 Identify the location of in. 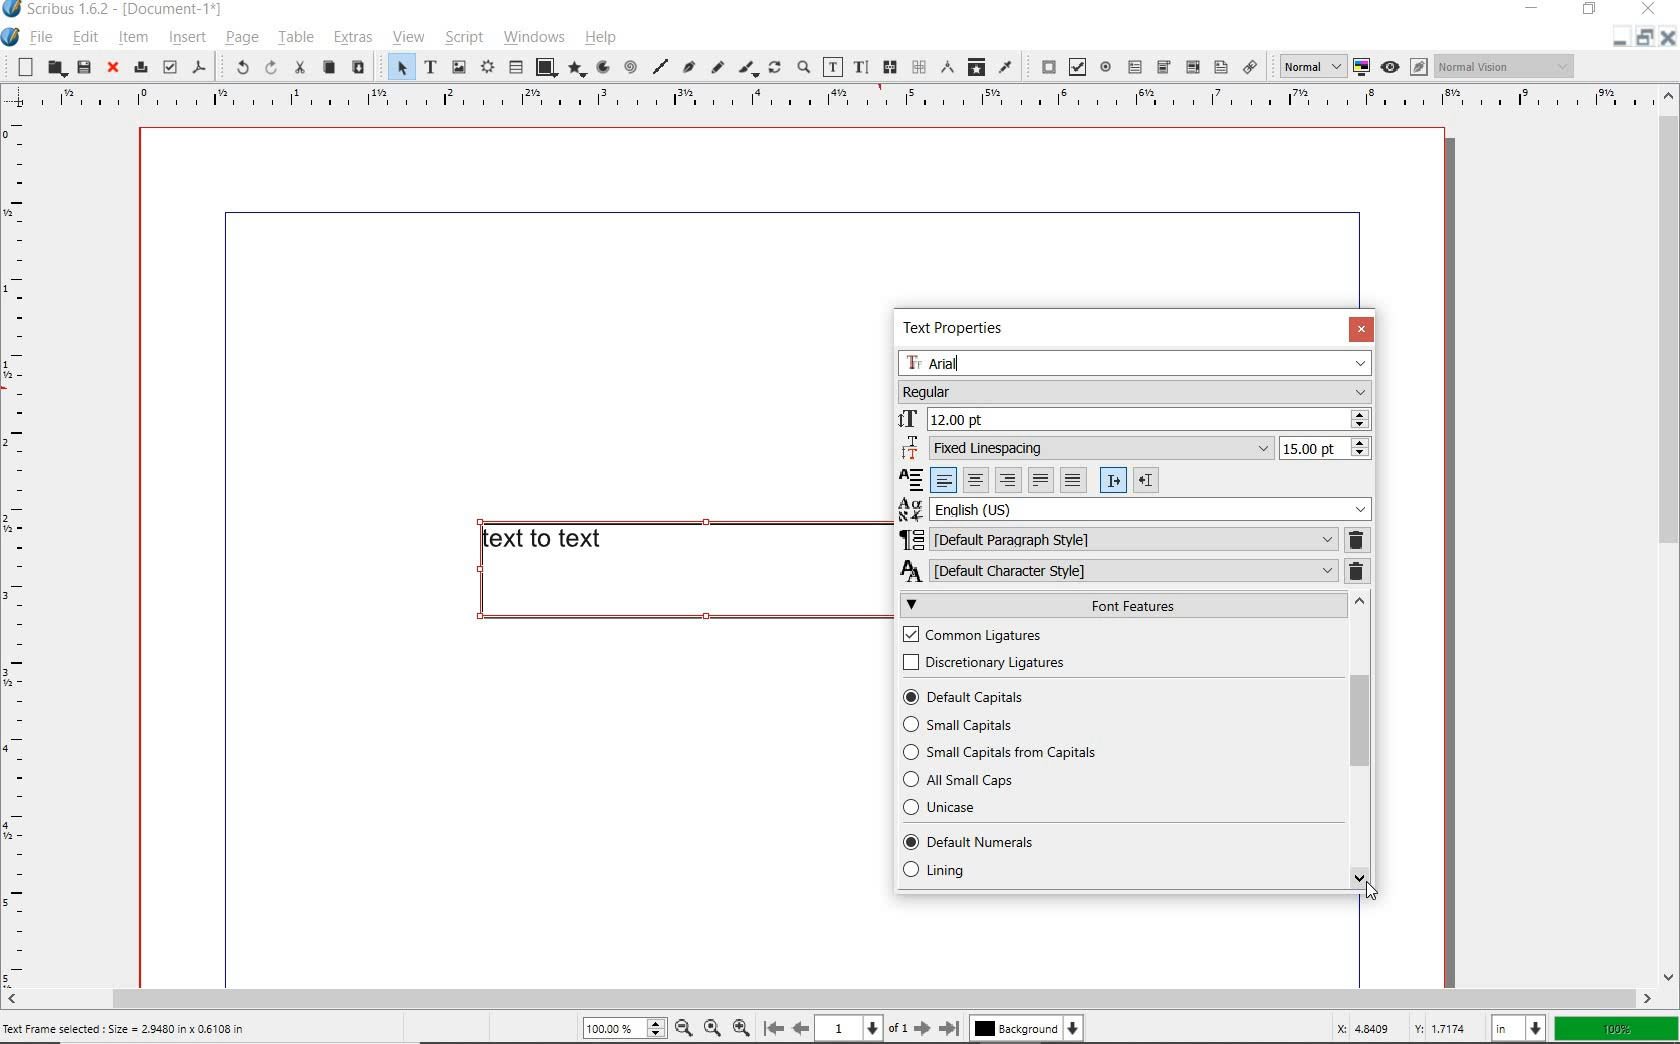
(1521, 1027).